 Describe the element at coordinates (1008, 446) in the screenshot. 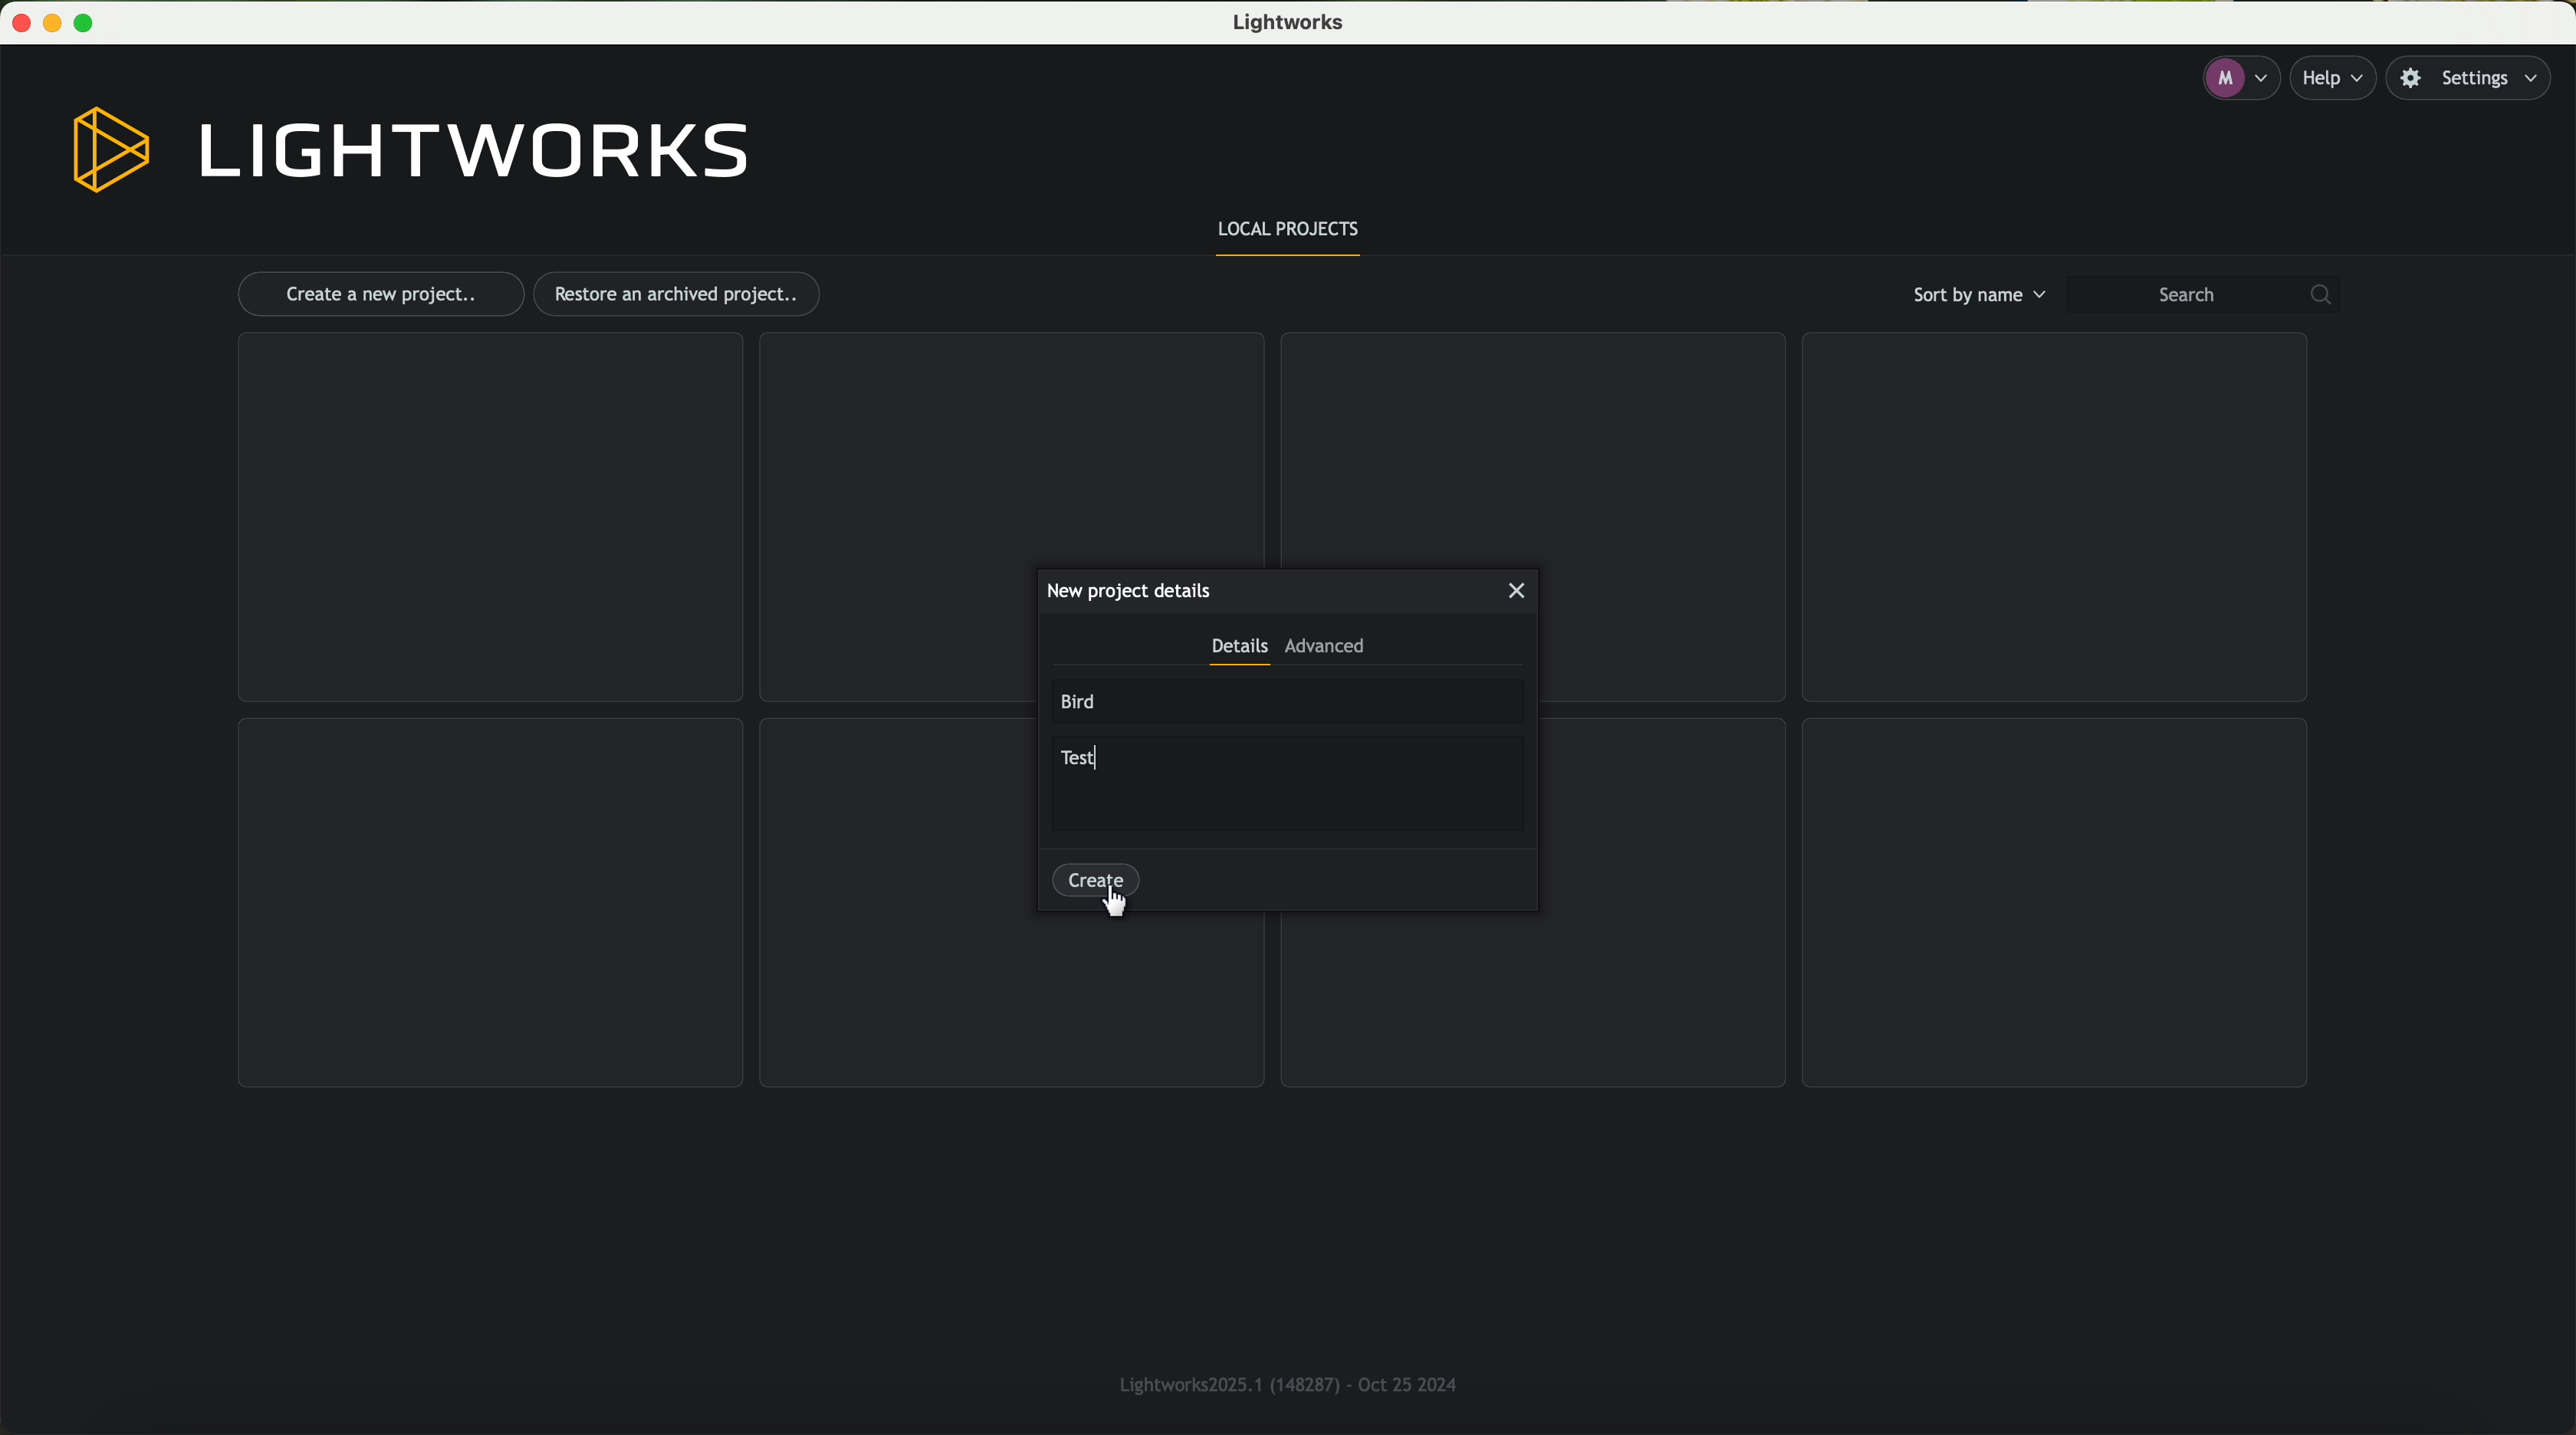

I see `grid` at that location.